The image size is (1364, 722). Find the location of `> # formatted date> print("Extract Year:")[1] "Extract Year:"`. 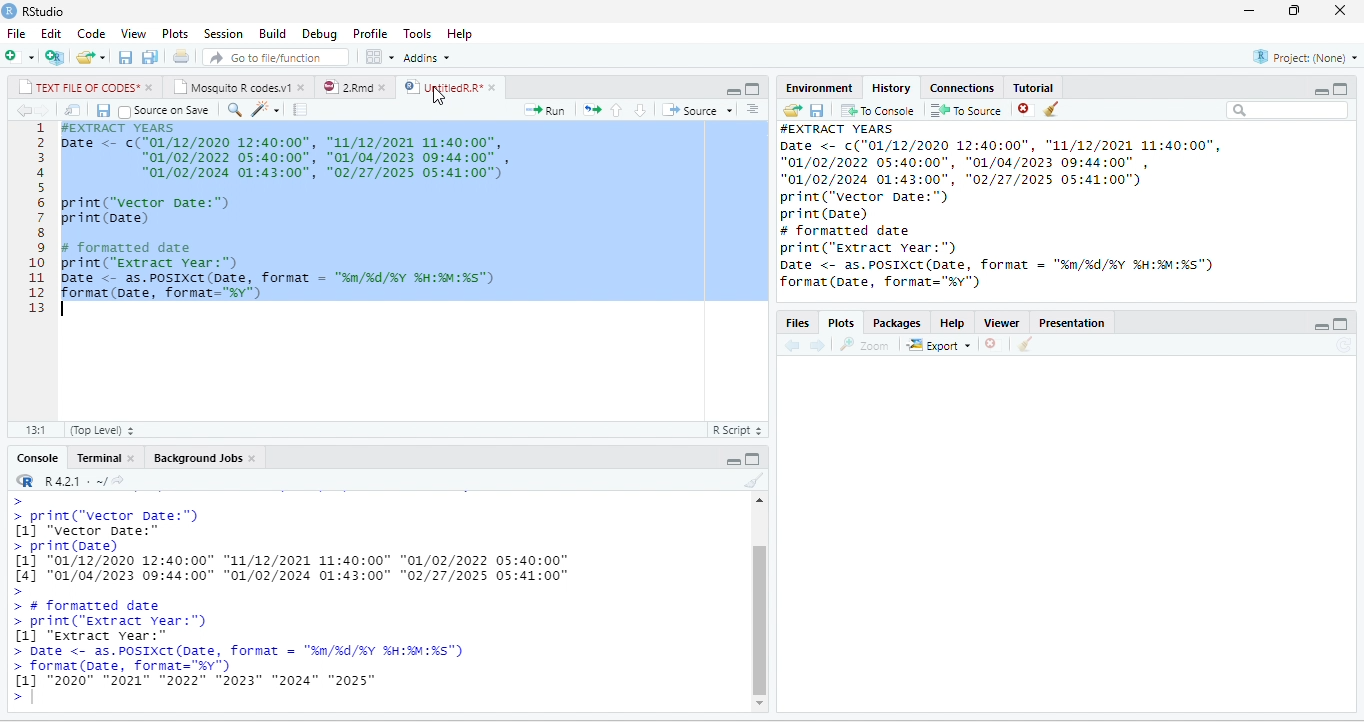

> # formatted date> print("Extract Year:")[1] "Extract Year:" is located at coordinates (130, 621).